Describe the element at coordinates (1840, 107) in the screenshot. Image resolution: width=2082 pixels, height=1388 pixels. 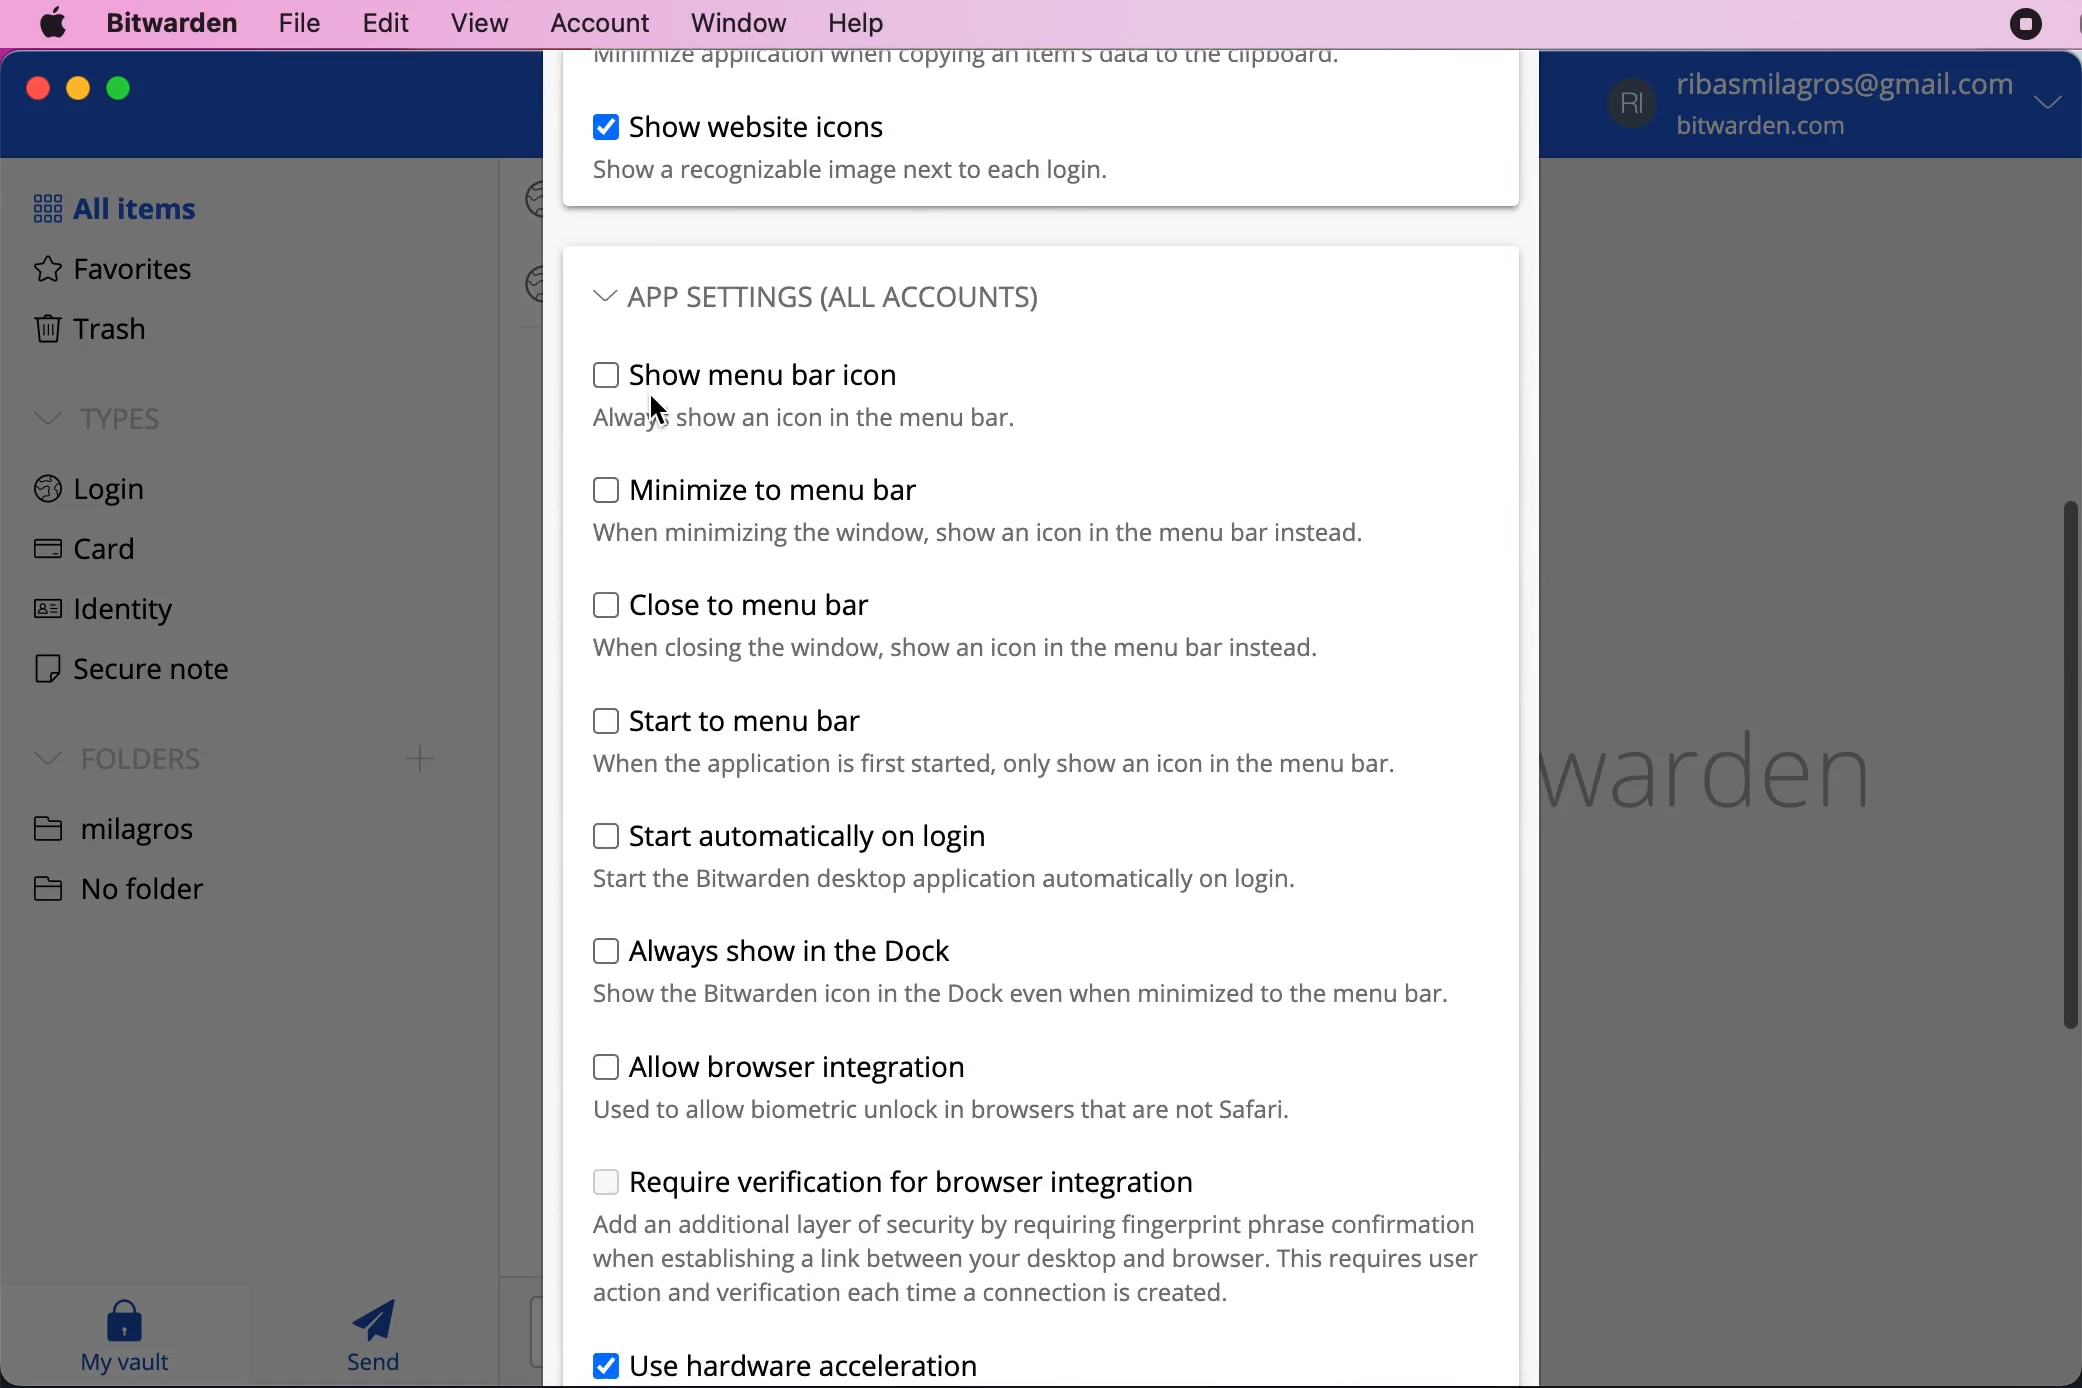
I see `account` at that location.